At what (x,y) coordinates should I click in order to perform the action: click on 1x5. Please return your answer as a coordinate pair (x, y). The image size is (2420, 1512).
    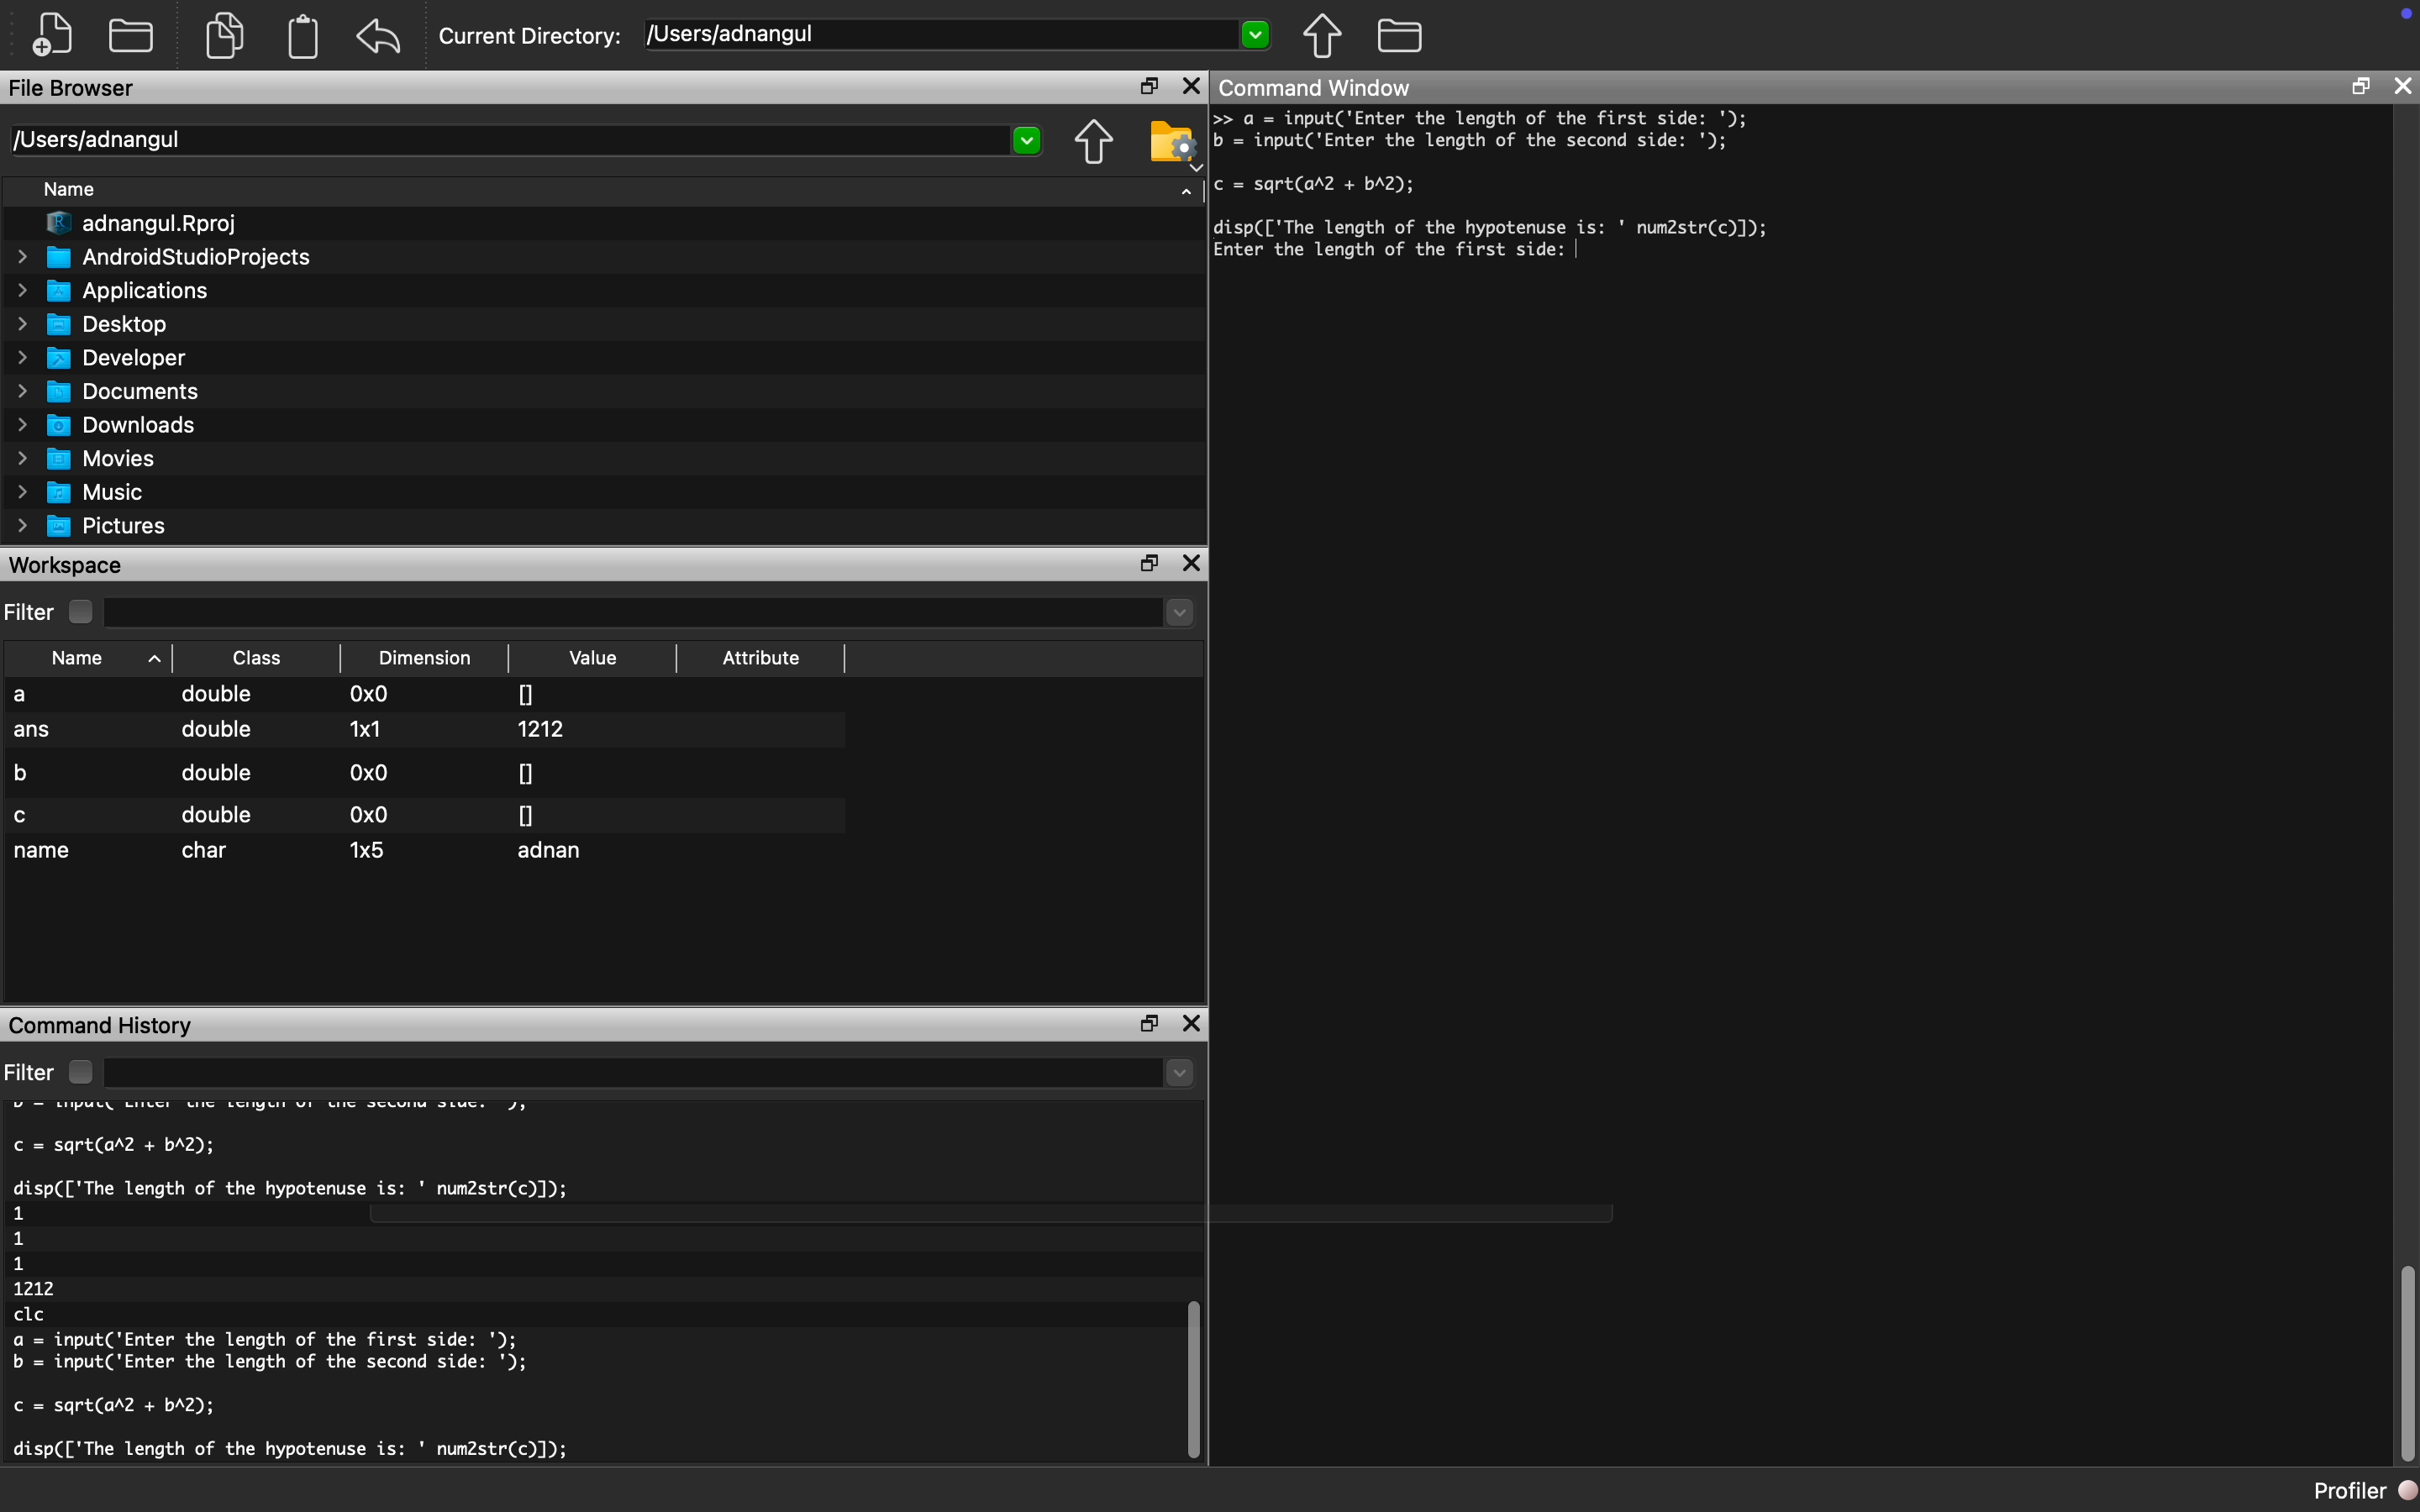
    Looking at the image, I should click on (369, 848).